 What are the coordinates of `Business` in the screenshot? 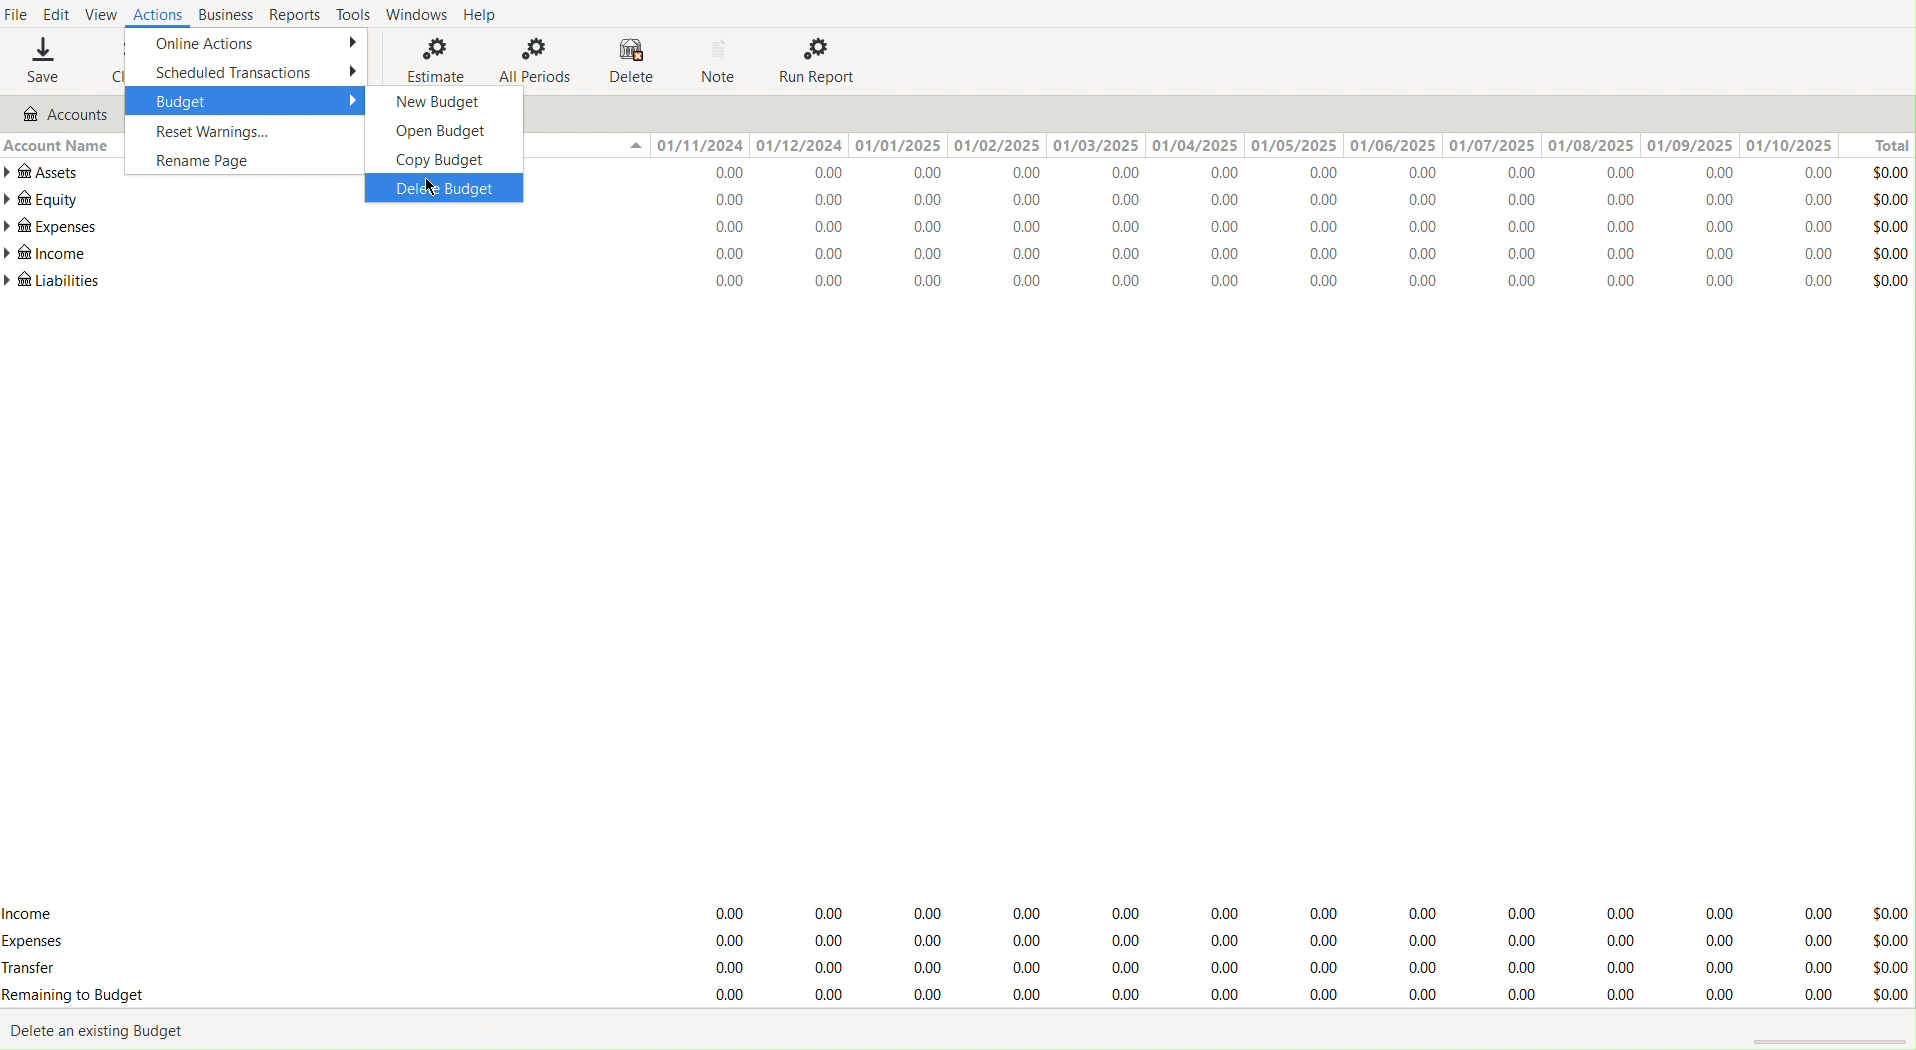 It's located at (227, 14).